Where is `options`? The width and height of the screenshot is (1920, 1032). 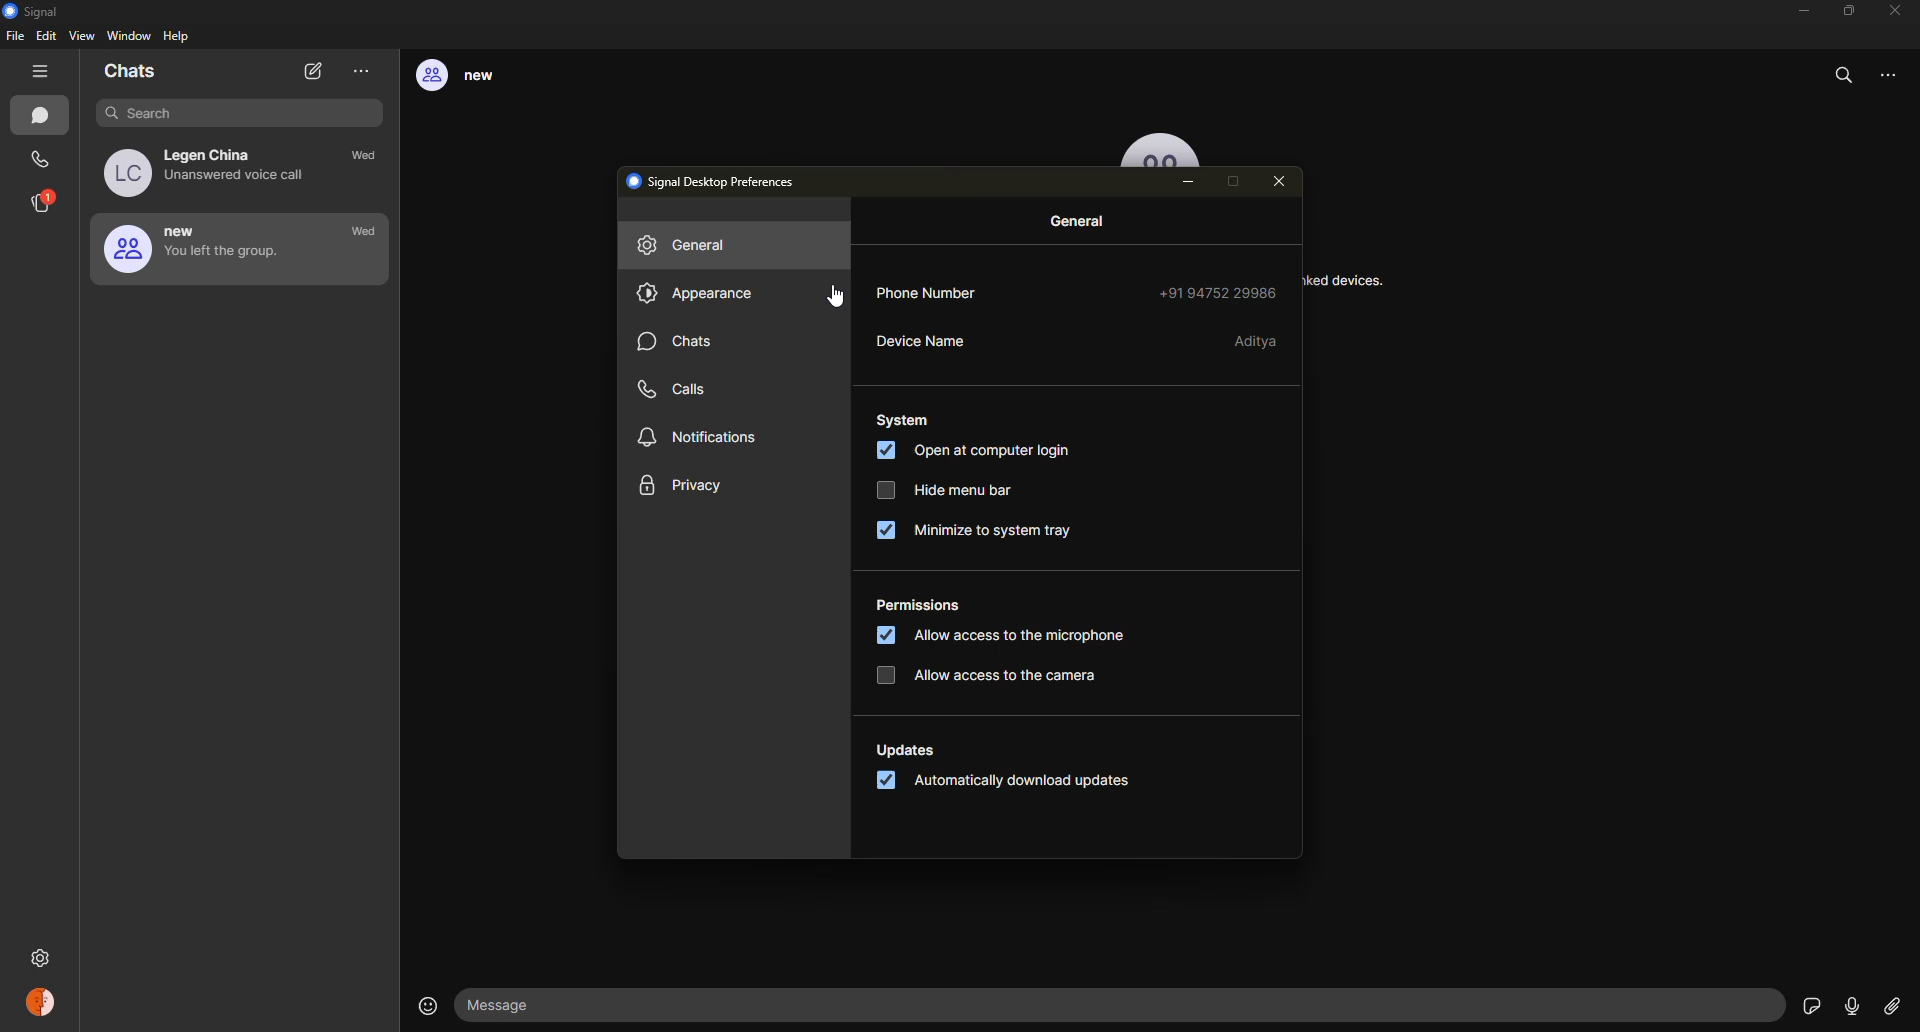 options is located at coordinates (1897, 82).